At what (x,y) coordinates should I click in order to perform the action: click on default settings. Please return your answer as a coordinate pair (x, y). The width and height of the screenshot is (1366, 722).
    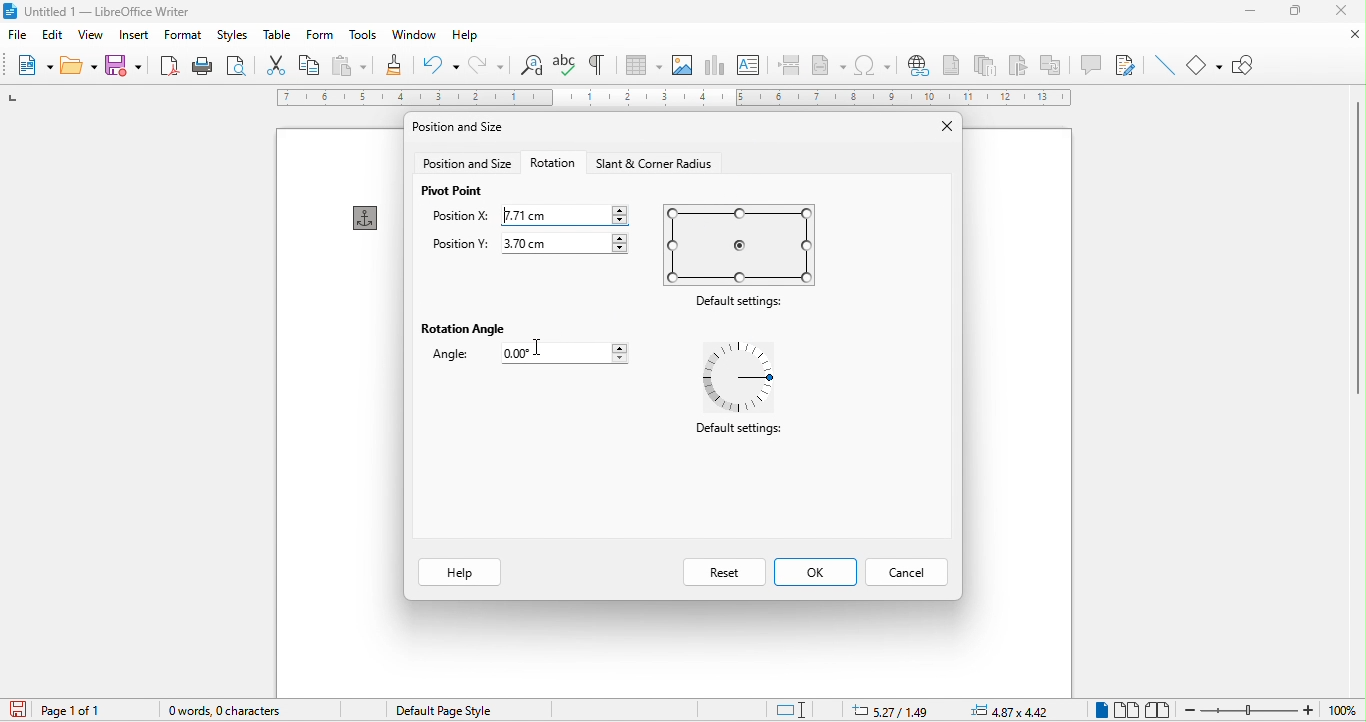
    Looking at the image, I should click on (742, 301).